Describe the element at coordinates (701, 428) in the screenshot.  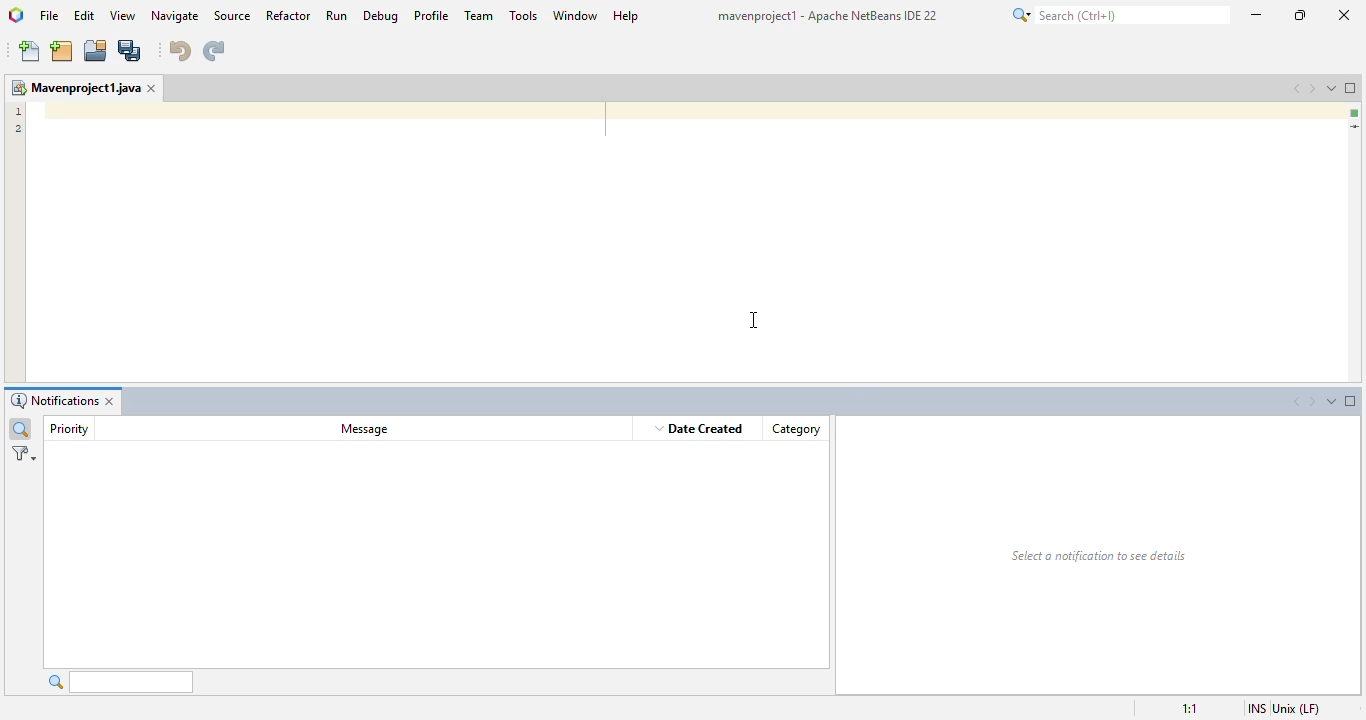
I see `date created` at that location.